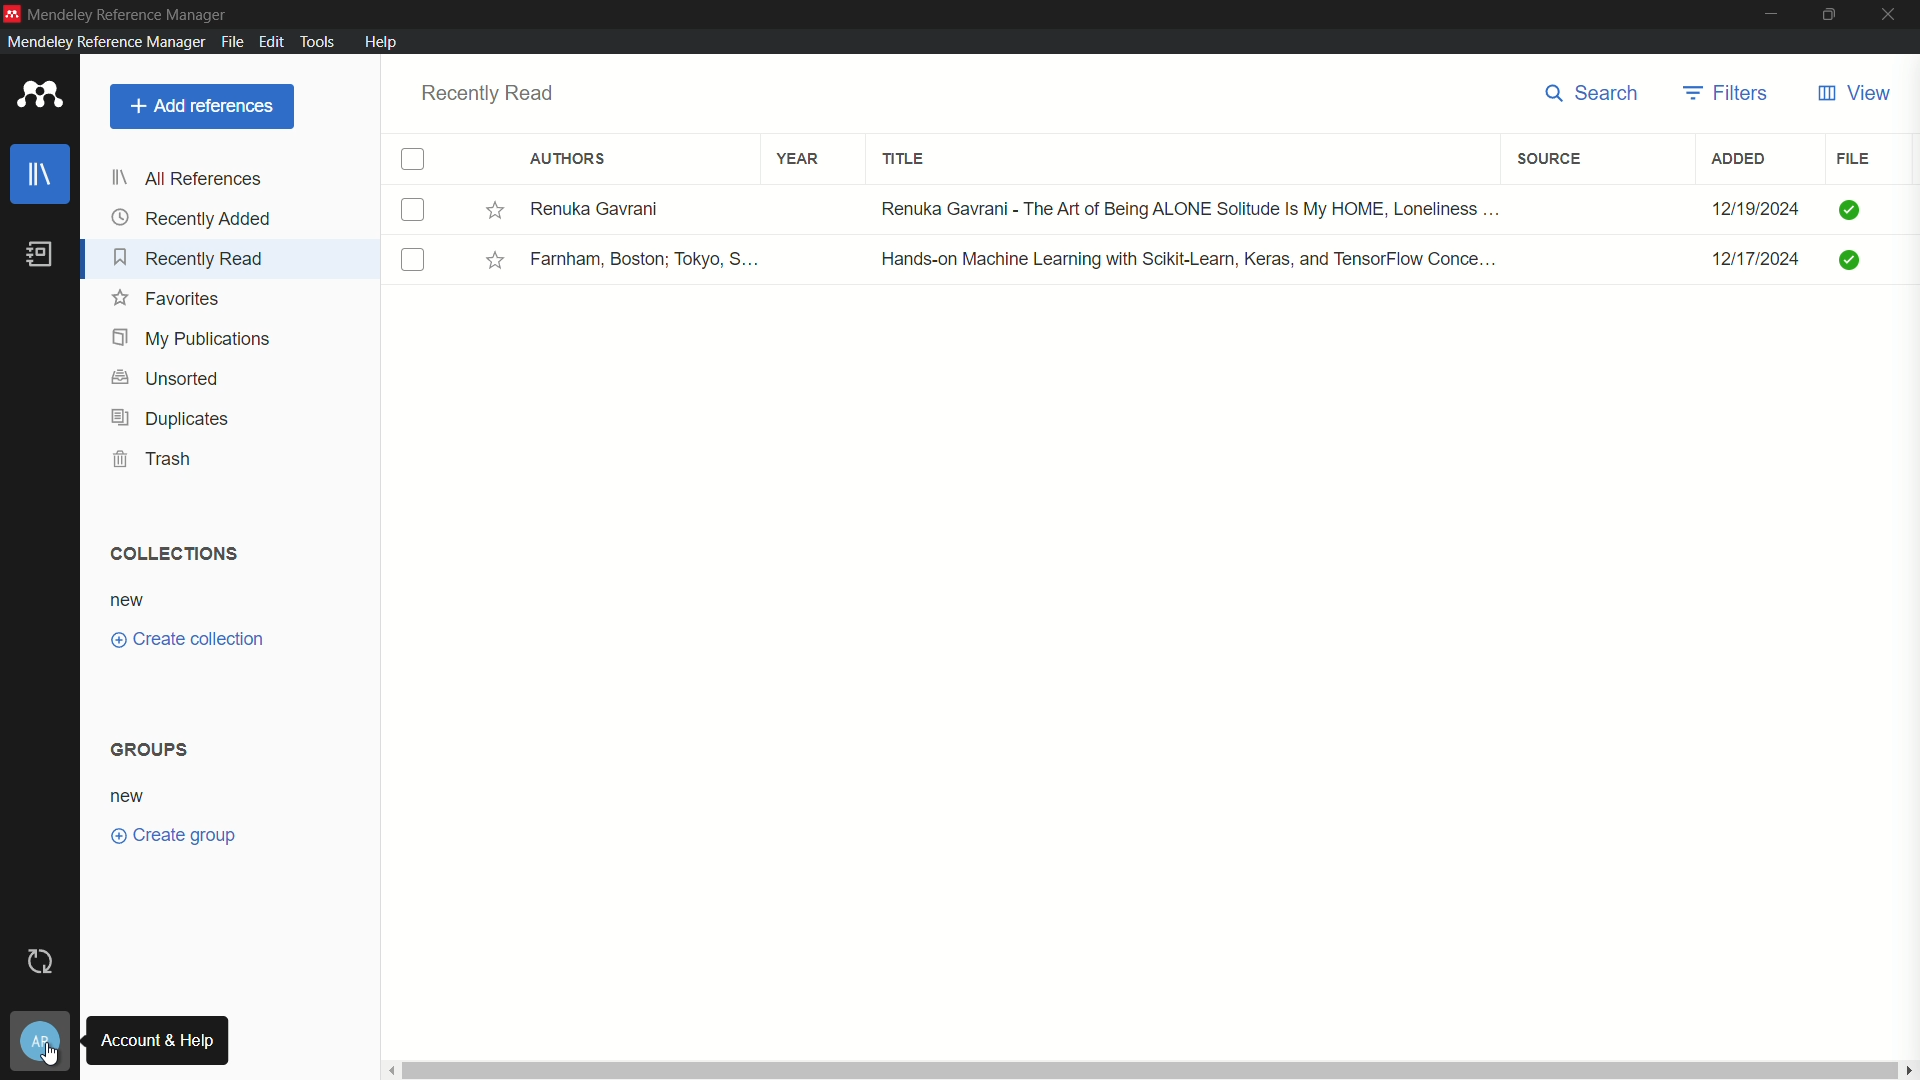  I want to click on book, so click(38, 255).